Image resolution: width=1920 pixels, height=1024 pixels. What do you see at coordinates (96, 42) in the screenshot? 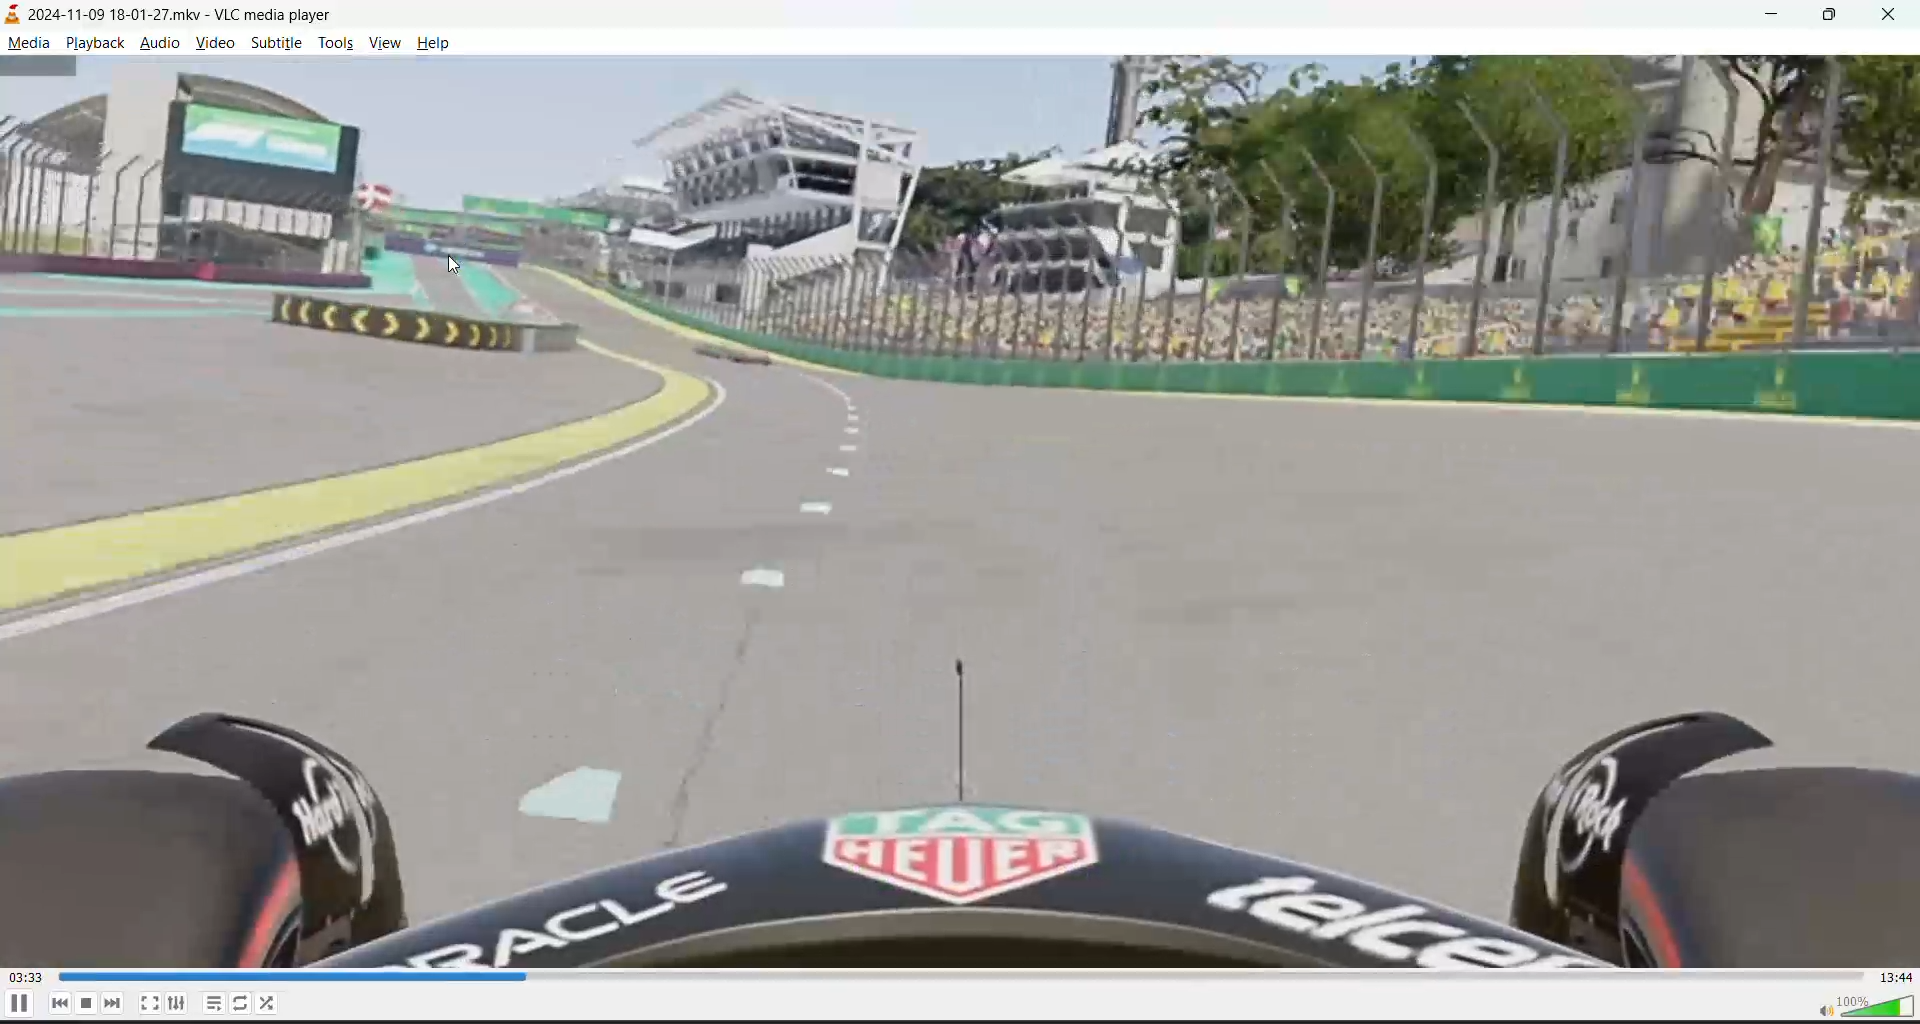
I see `playback` at bounding box center [96, 42].